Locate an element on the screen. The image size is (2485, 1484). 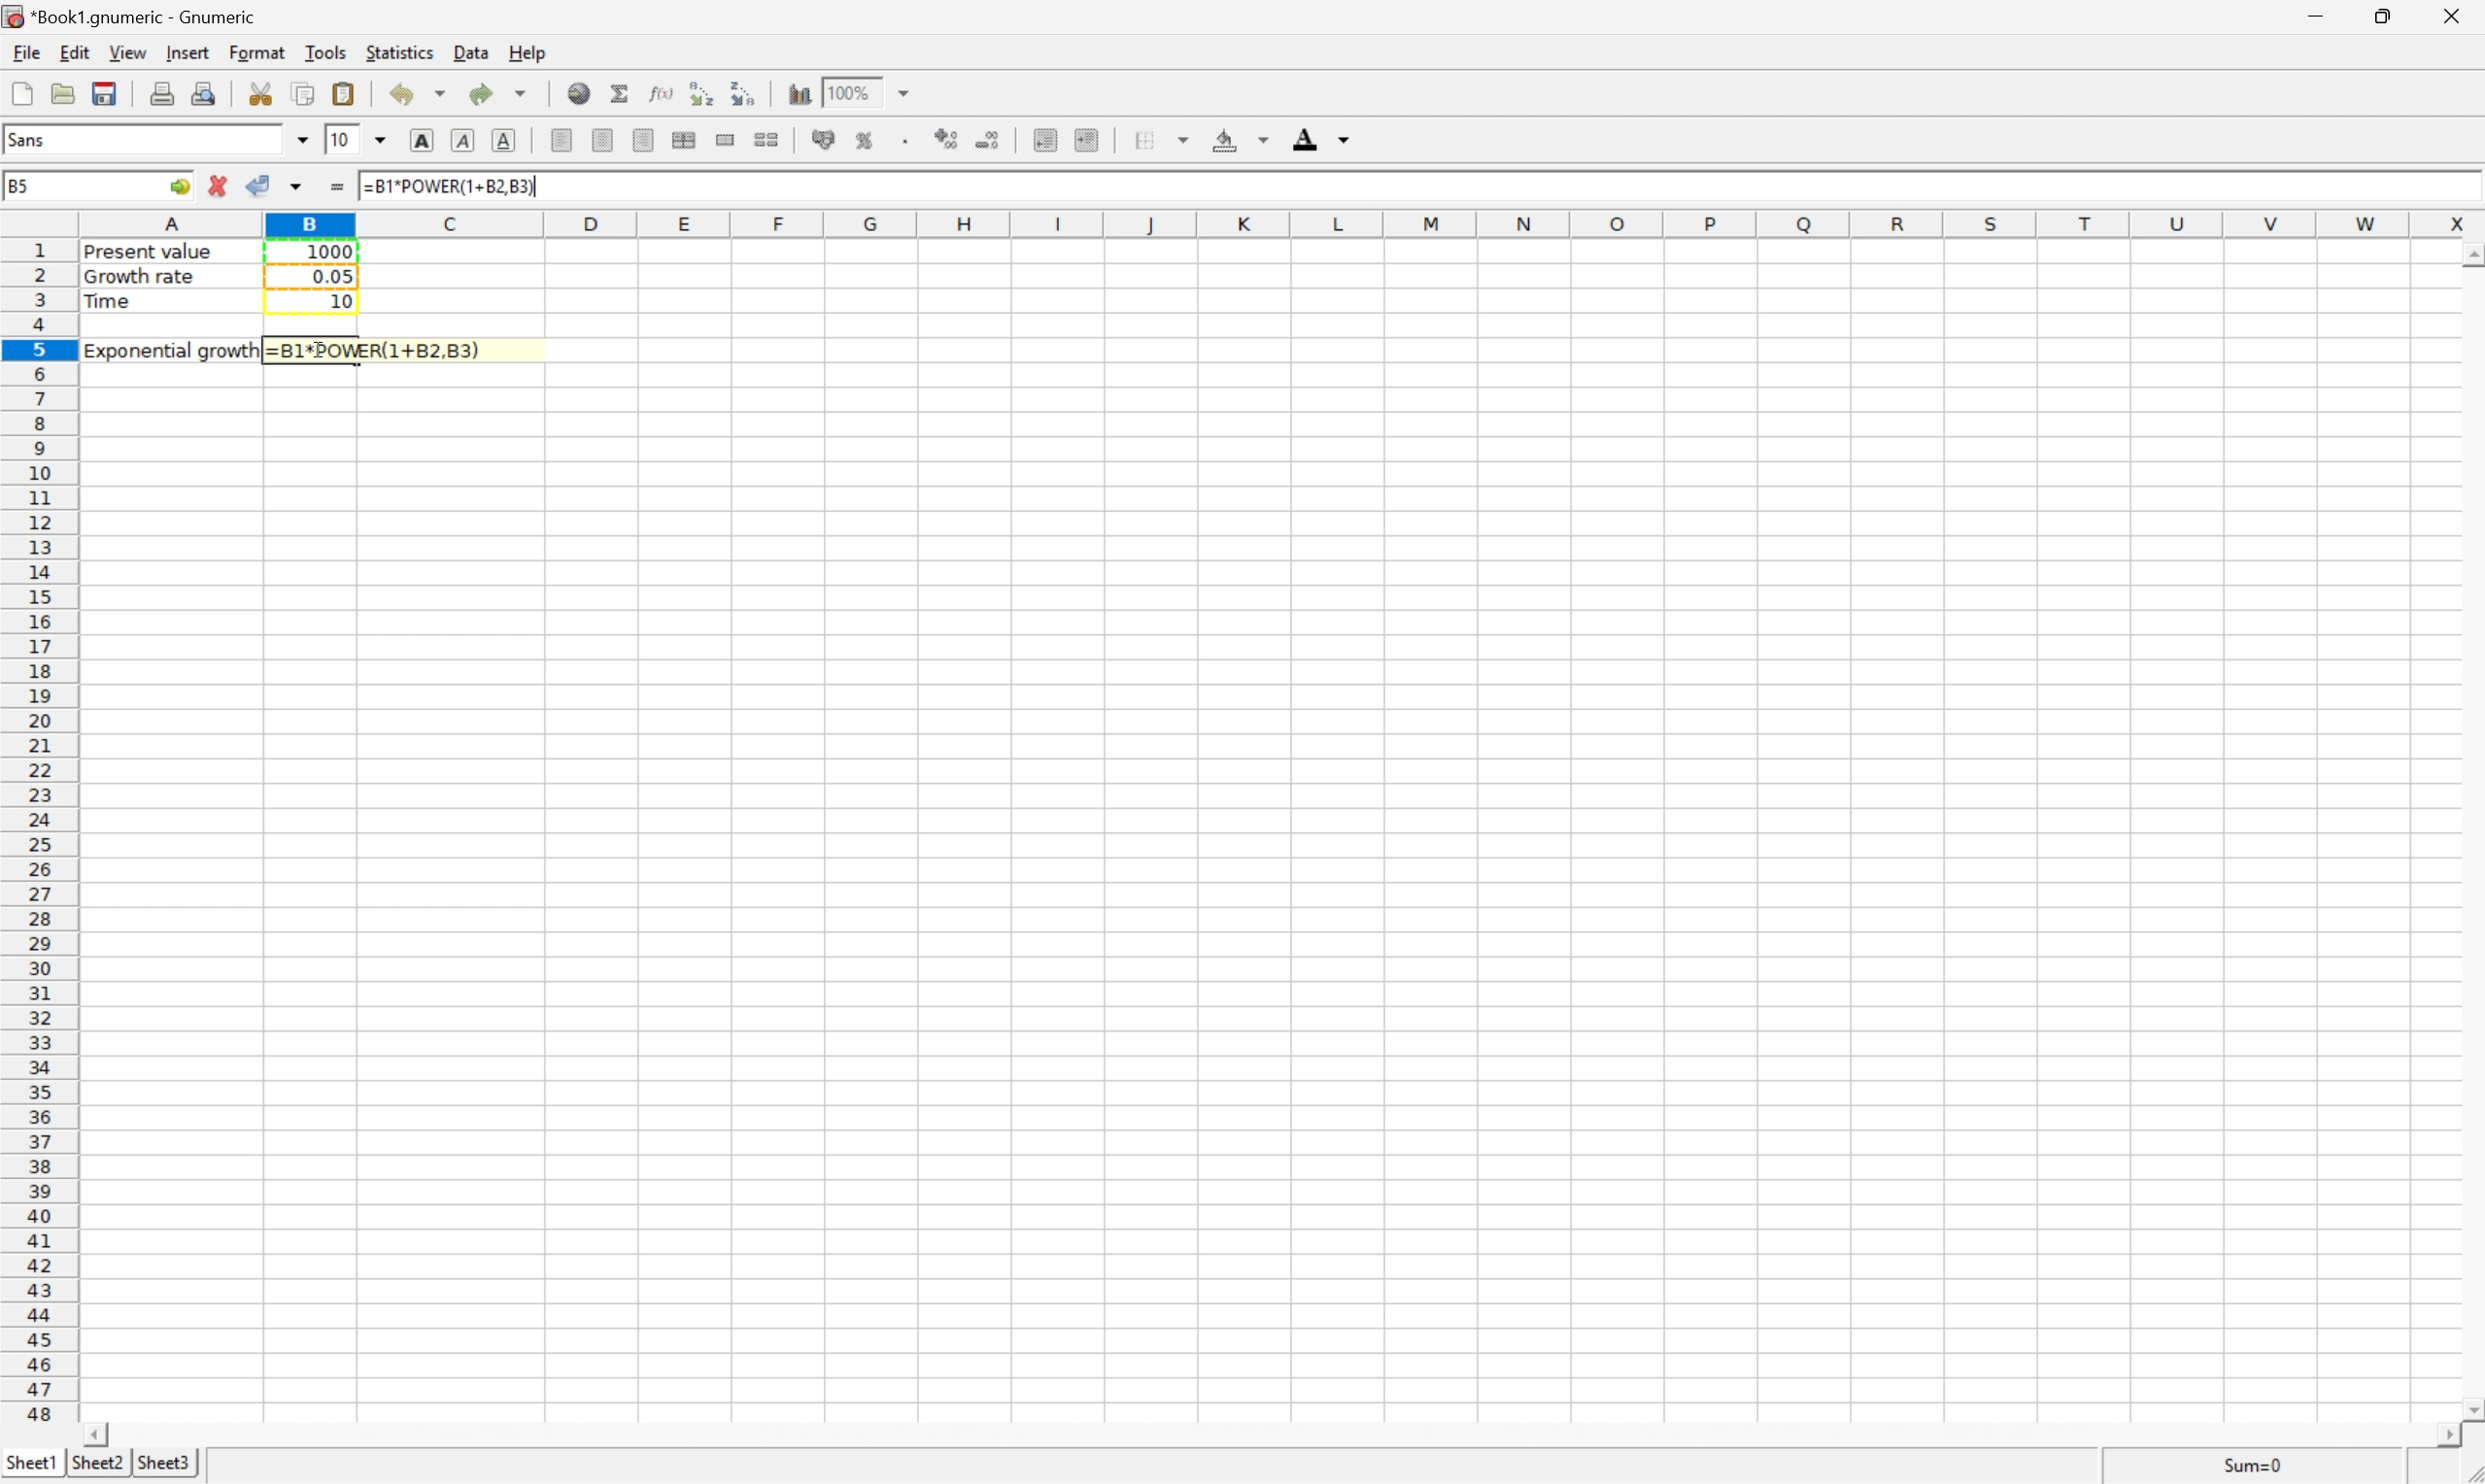
B5 is located at coordinates (28, 187).